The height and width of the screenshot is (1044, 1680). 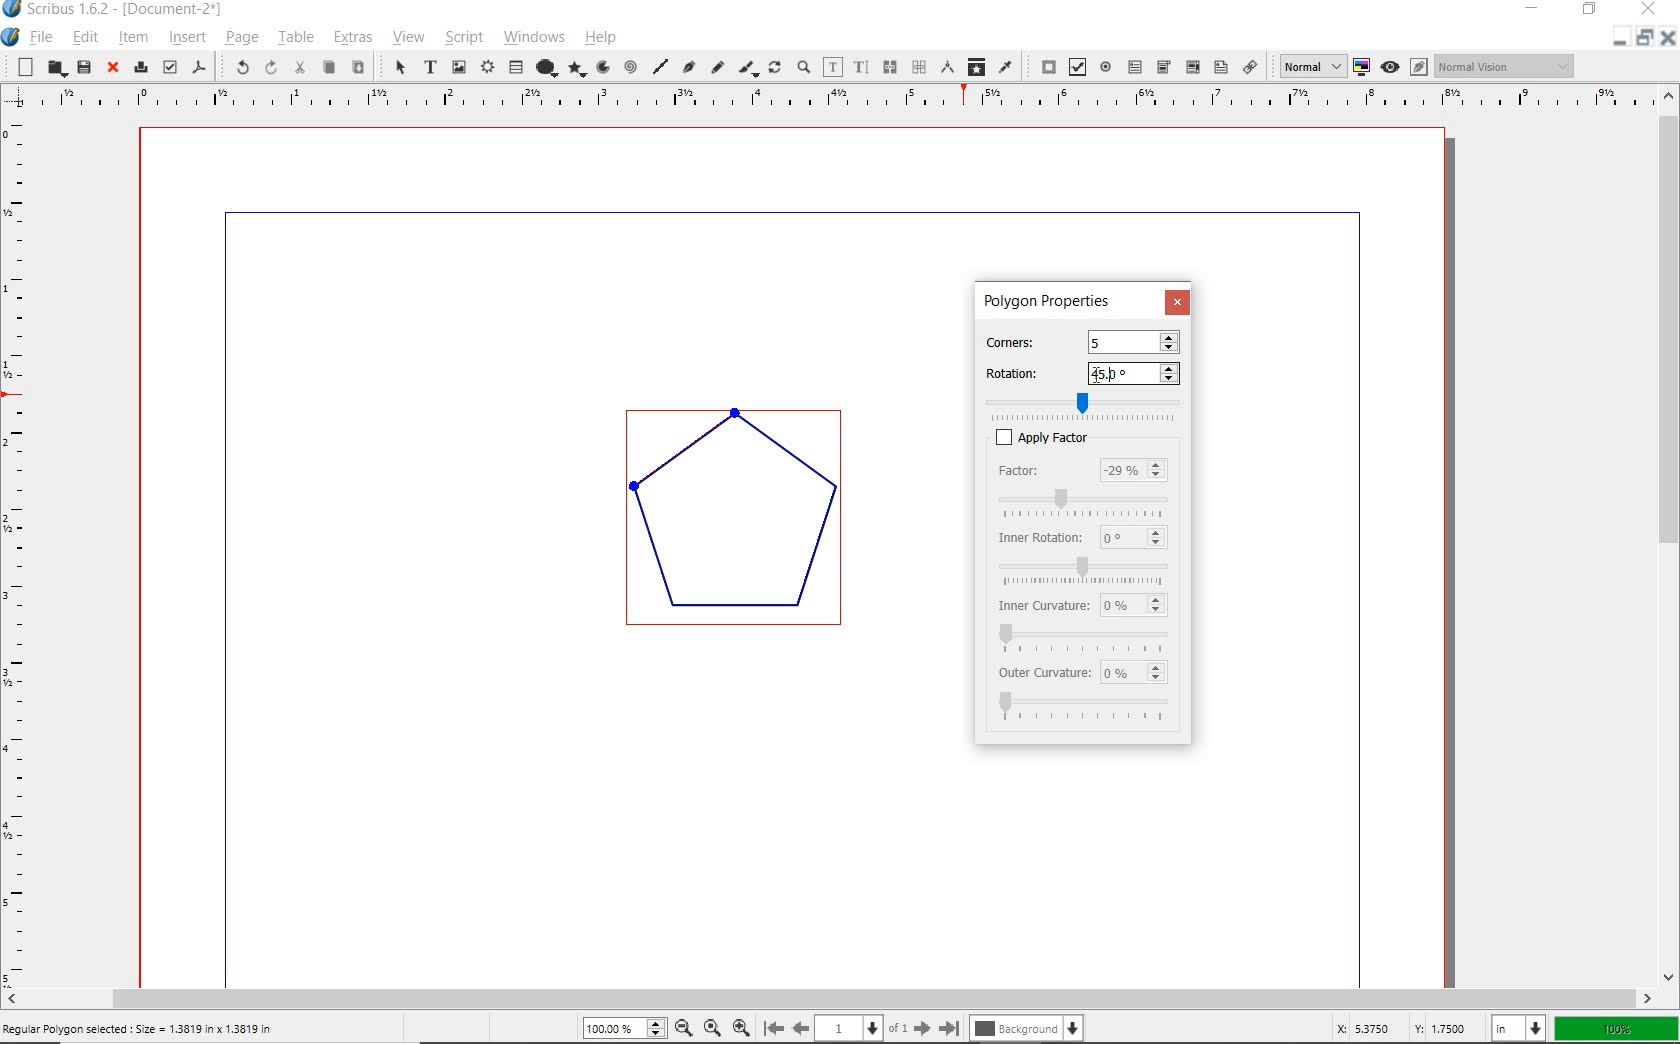 What do you see at coordinates (462, 38) in the screenshot?
I see `script` at bounding box center [462, 38].